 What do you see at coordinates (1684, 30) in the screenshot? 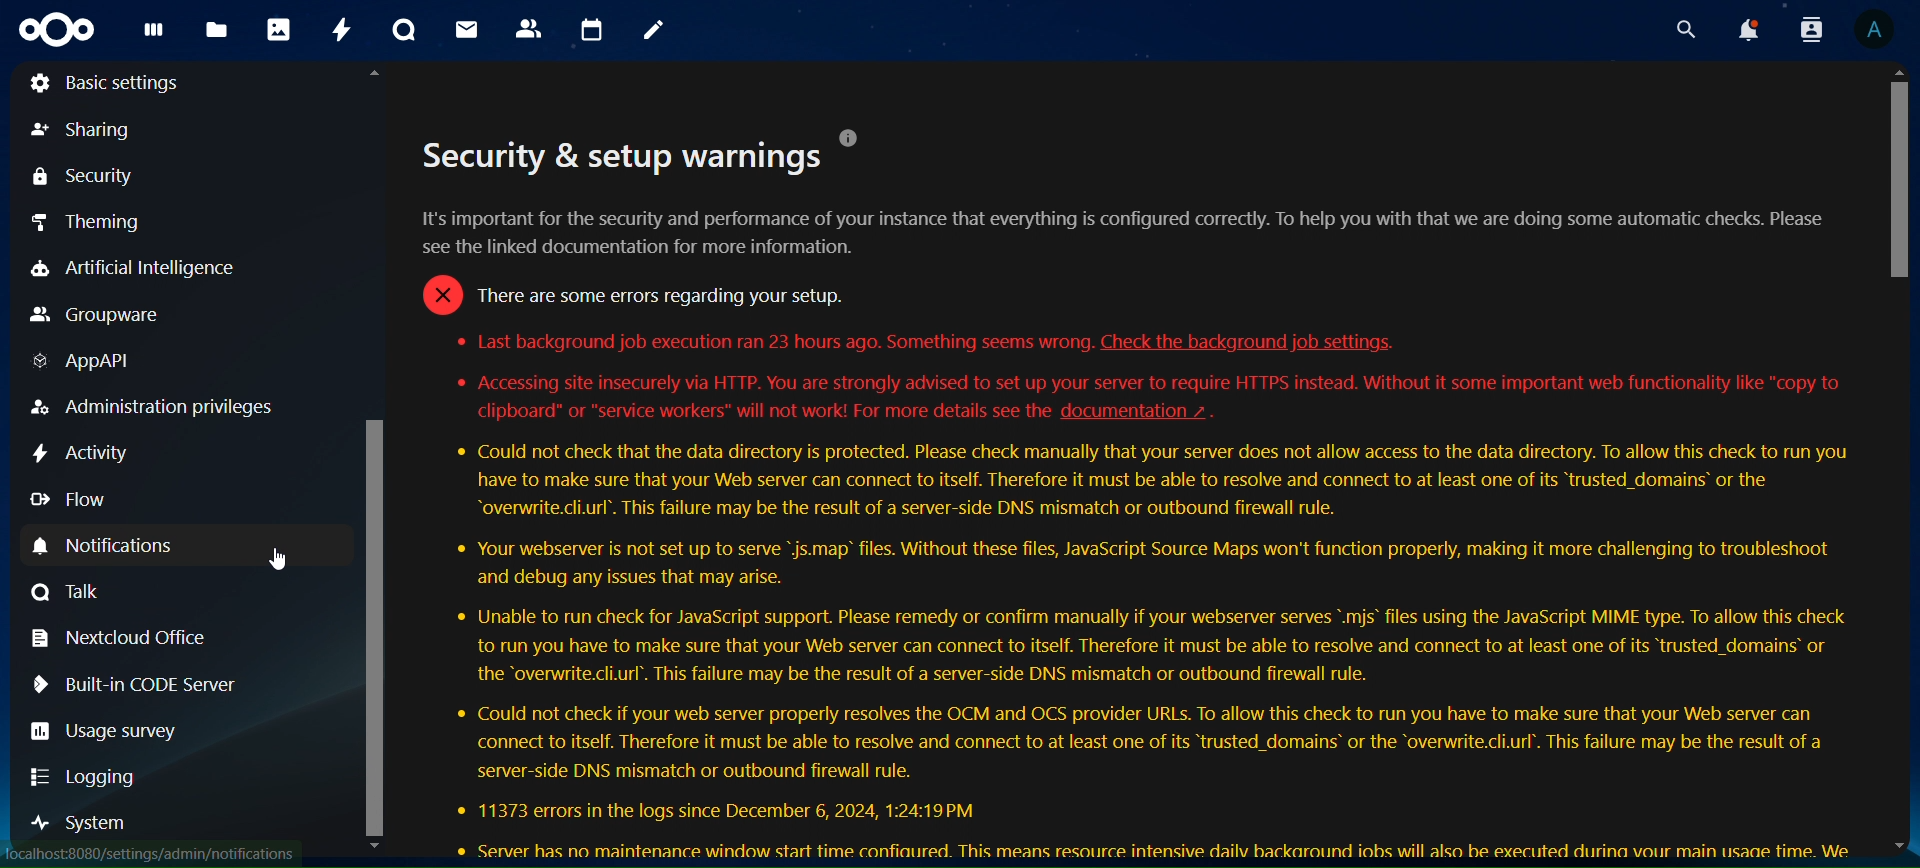
I see `search` at bounding box center [1684, 30].